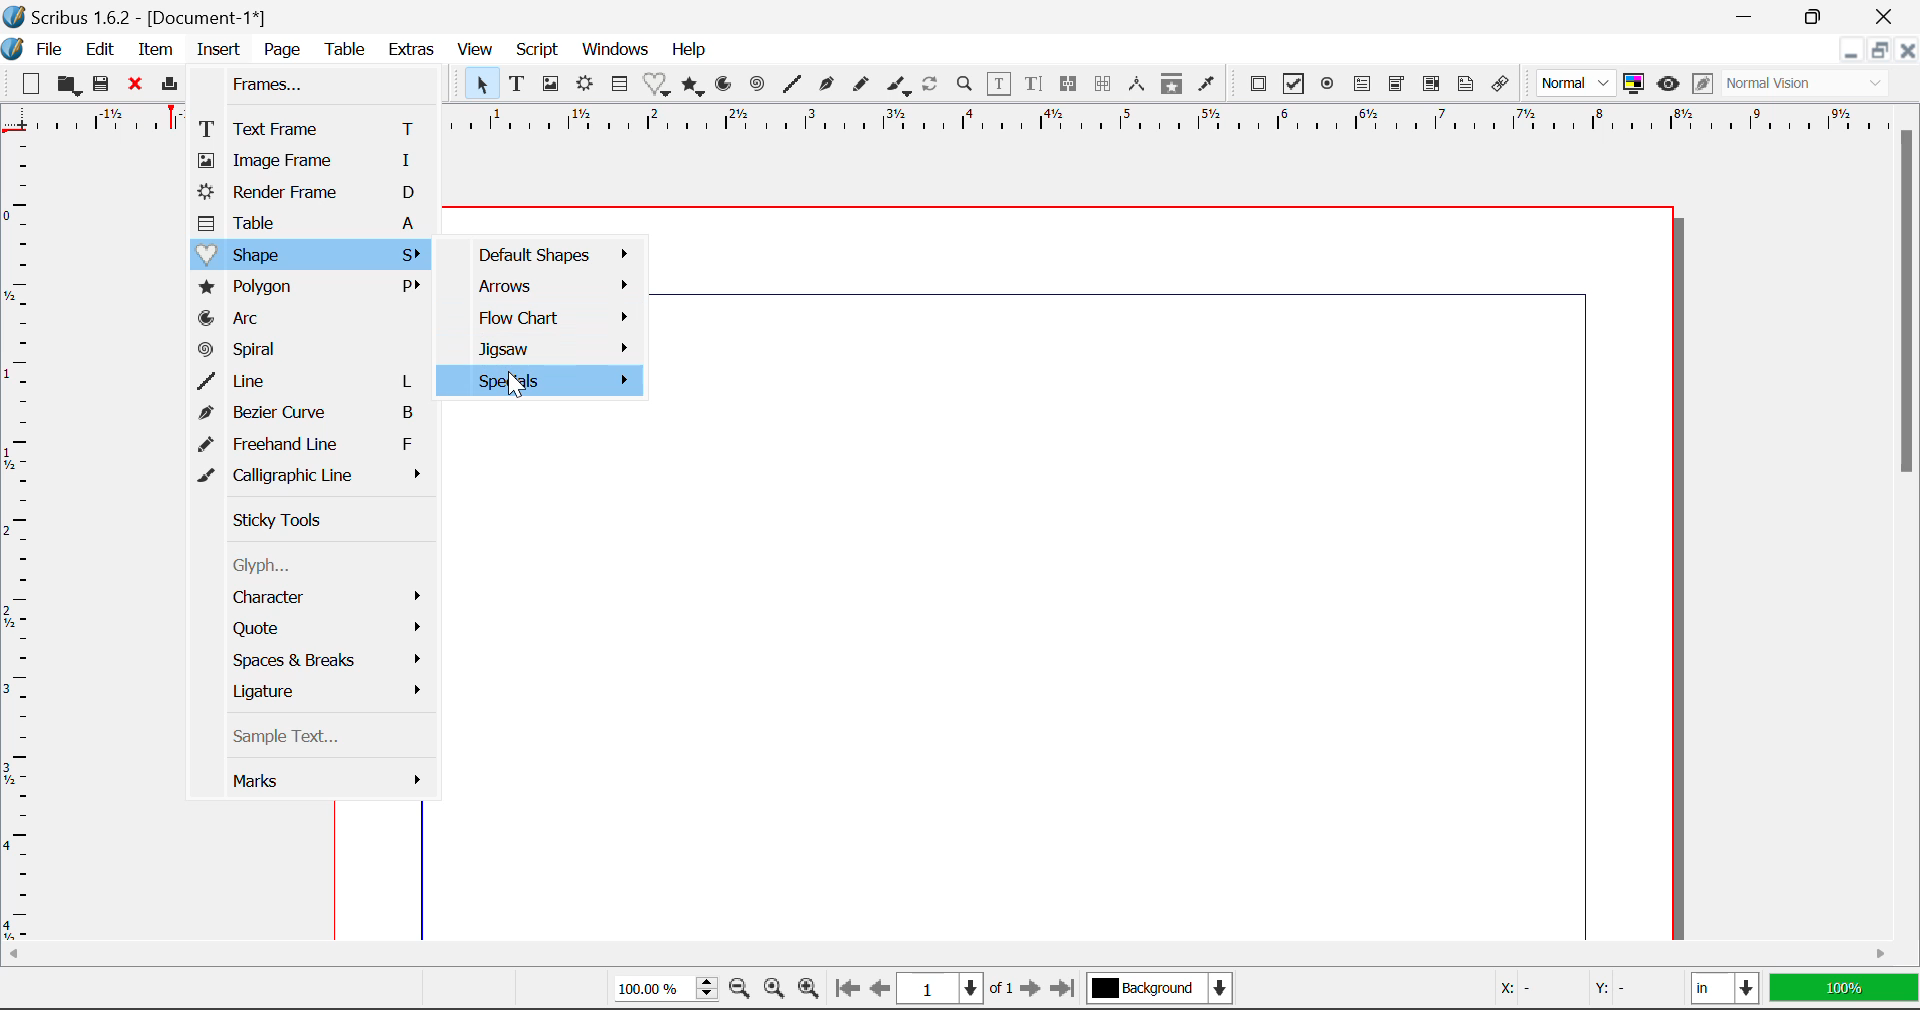 Image resolution: width=1920 pixels, height=1010 pixels. I want to click on Freehand Curve, so click(863, 84).